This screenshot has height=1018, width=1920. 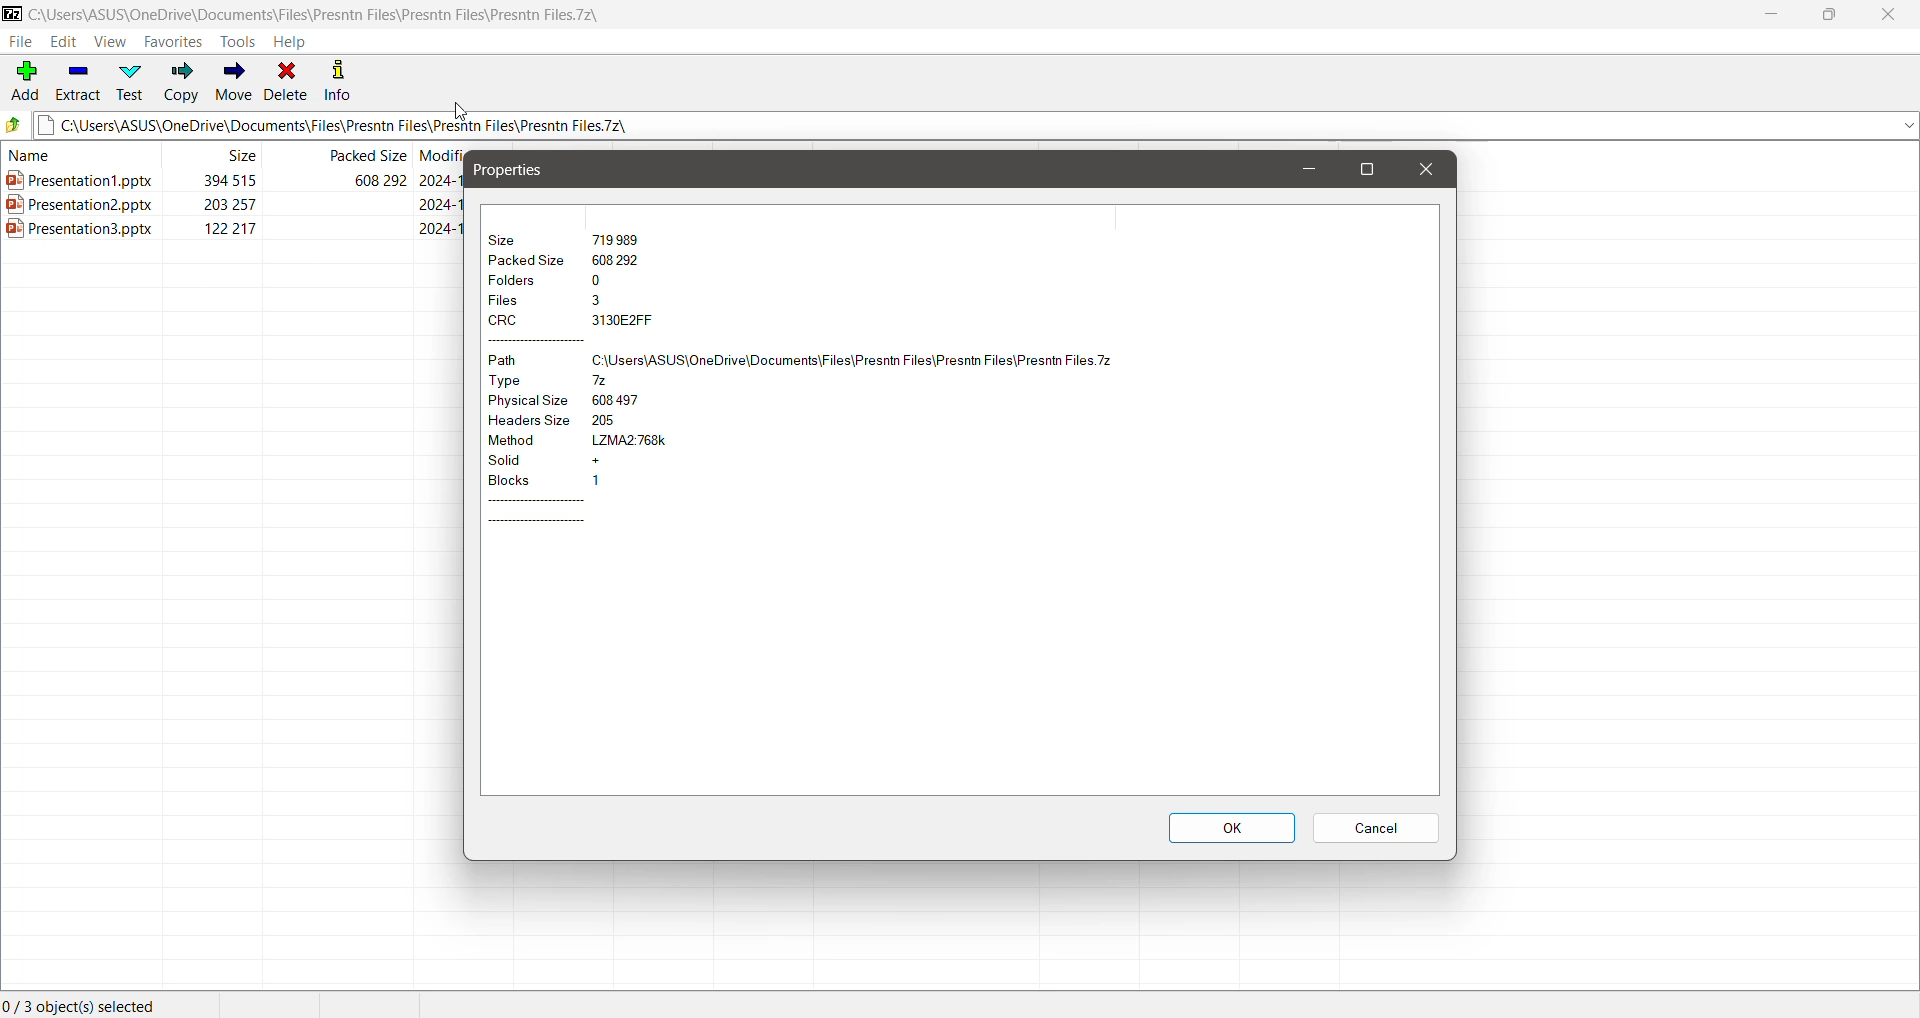 I want to click on Close, so click(x=1888, y=15).